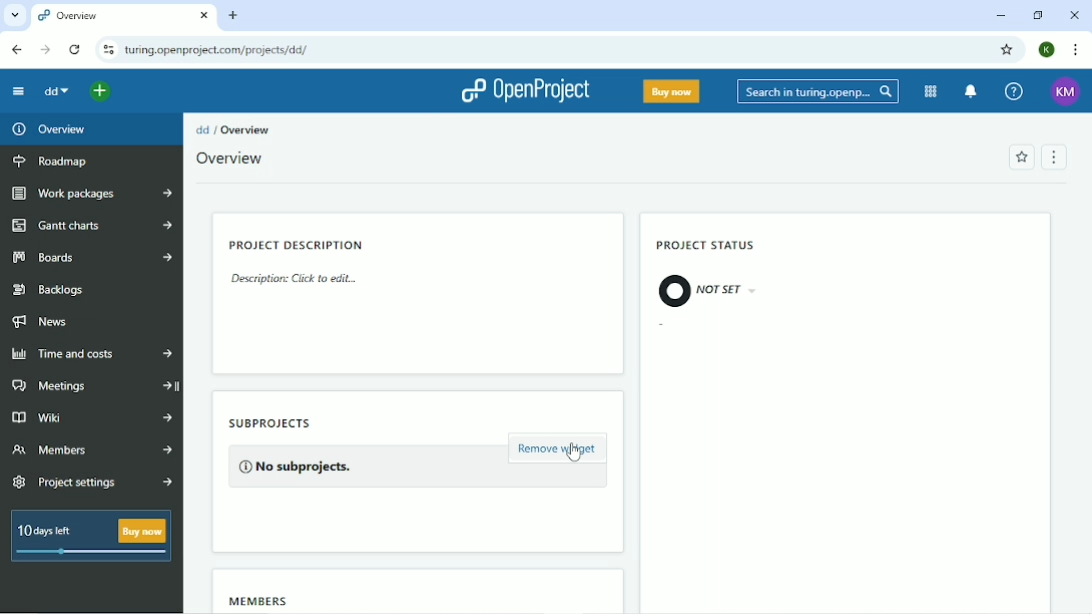  What do you see at coordinates (1020, 158) in the screenshot?
I see `Add to favorites` at bounding box center [1020, 158].